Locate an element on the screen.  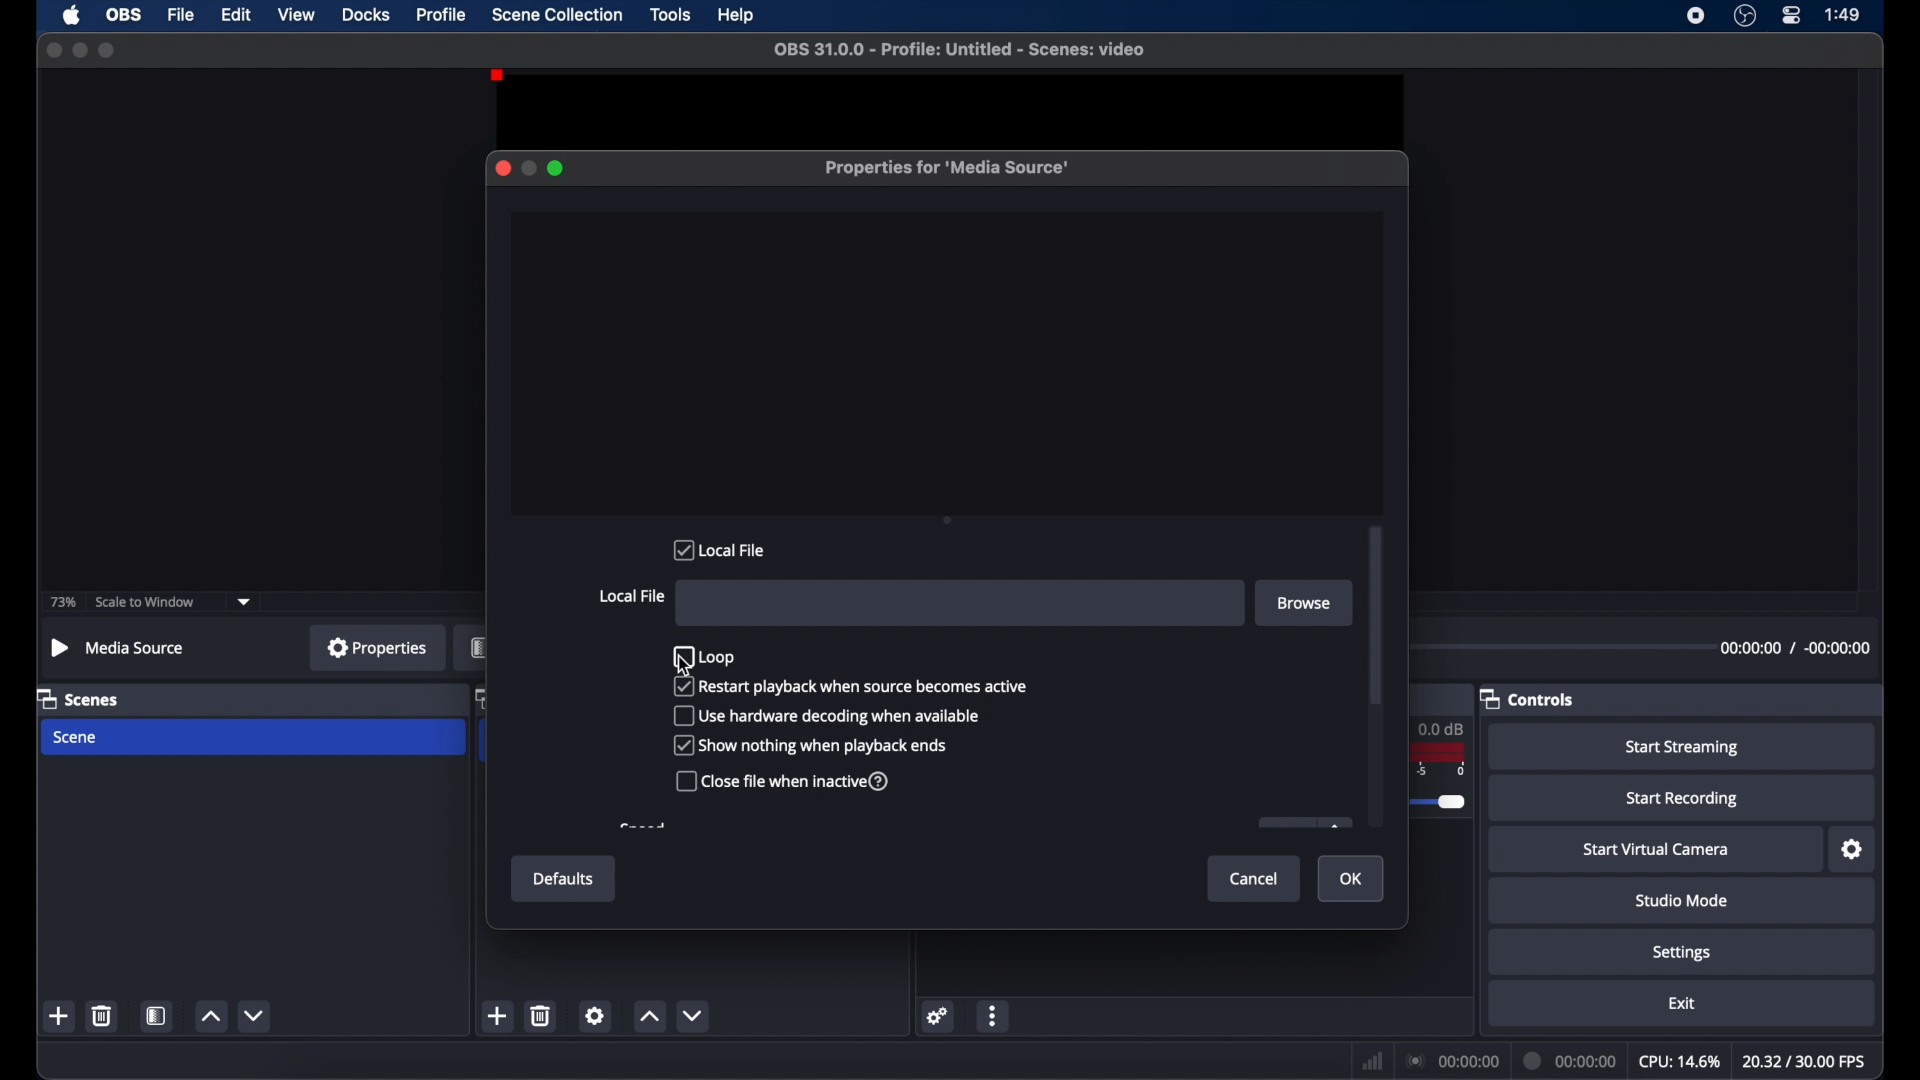
file is located at coordinates (182, 15).